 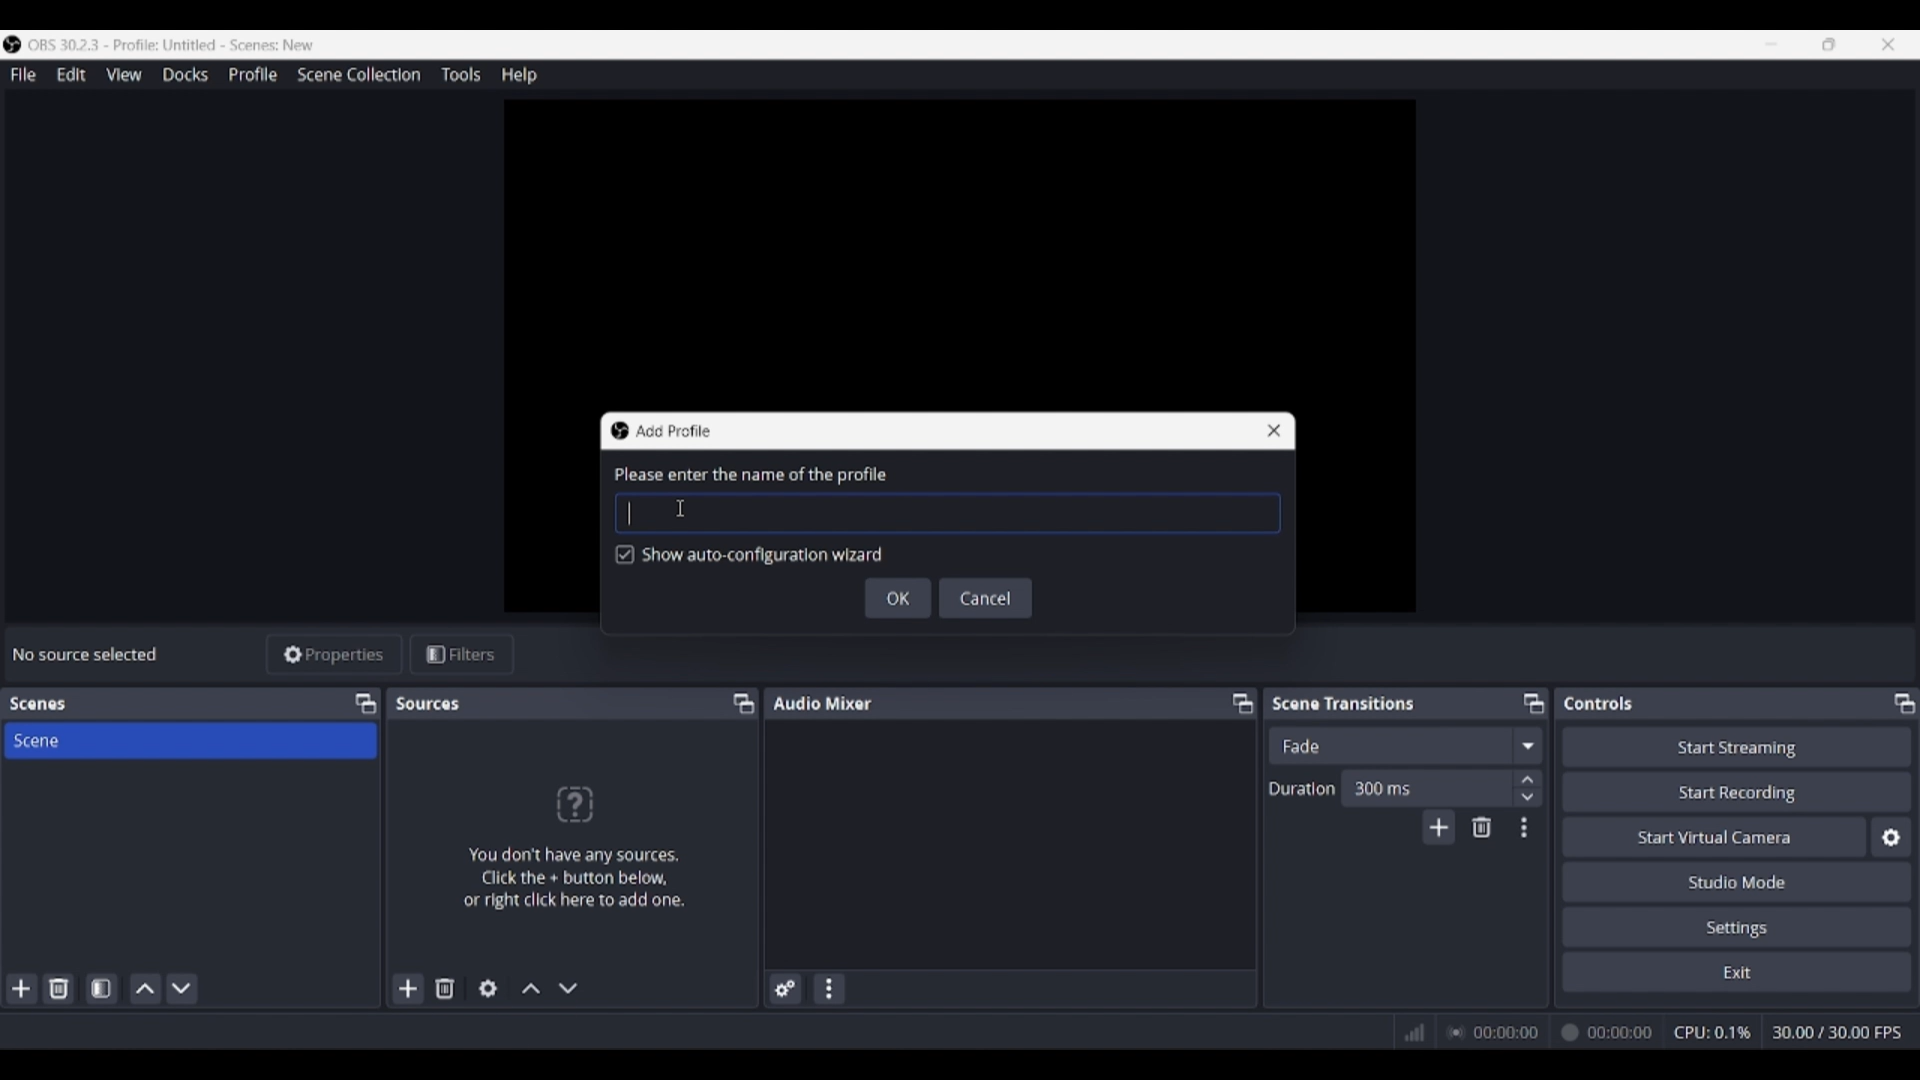 I want to click on Float controls panel, so click(x=1904, y=703).